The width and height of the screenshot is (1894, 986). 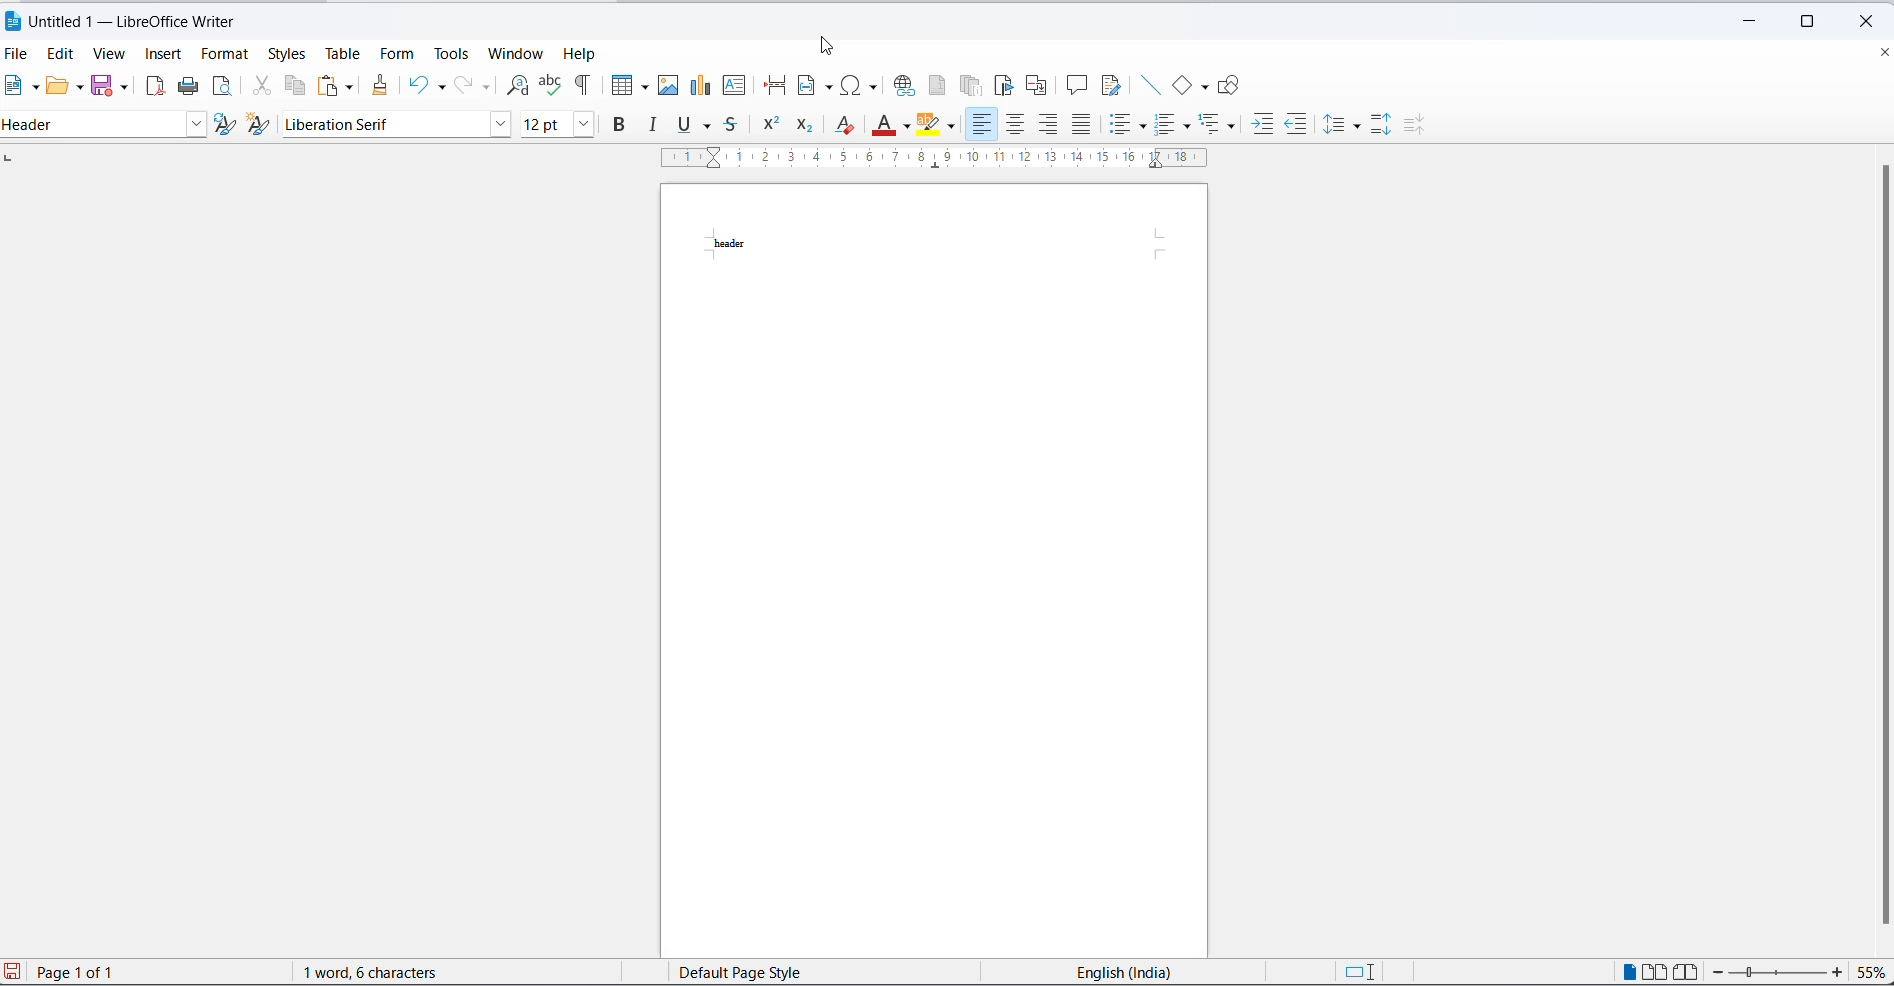 What do you see at coordinates (1873, 19) in the screenshot?
I see `close` at bounding box center [1873, 19].